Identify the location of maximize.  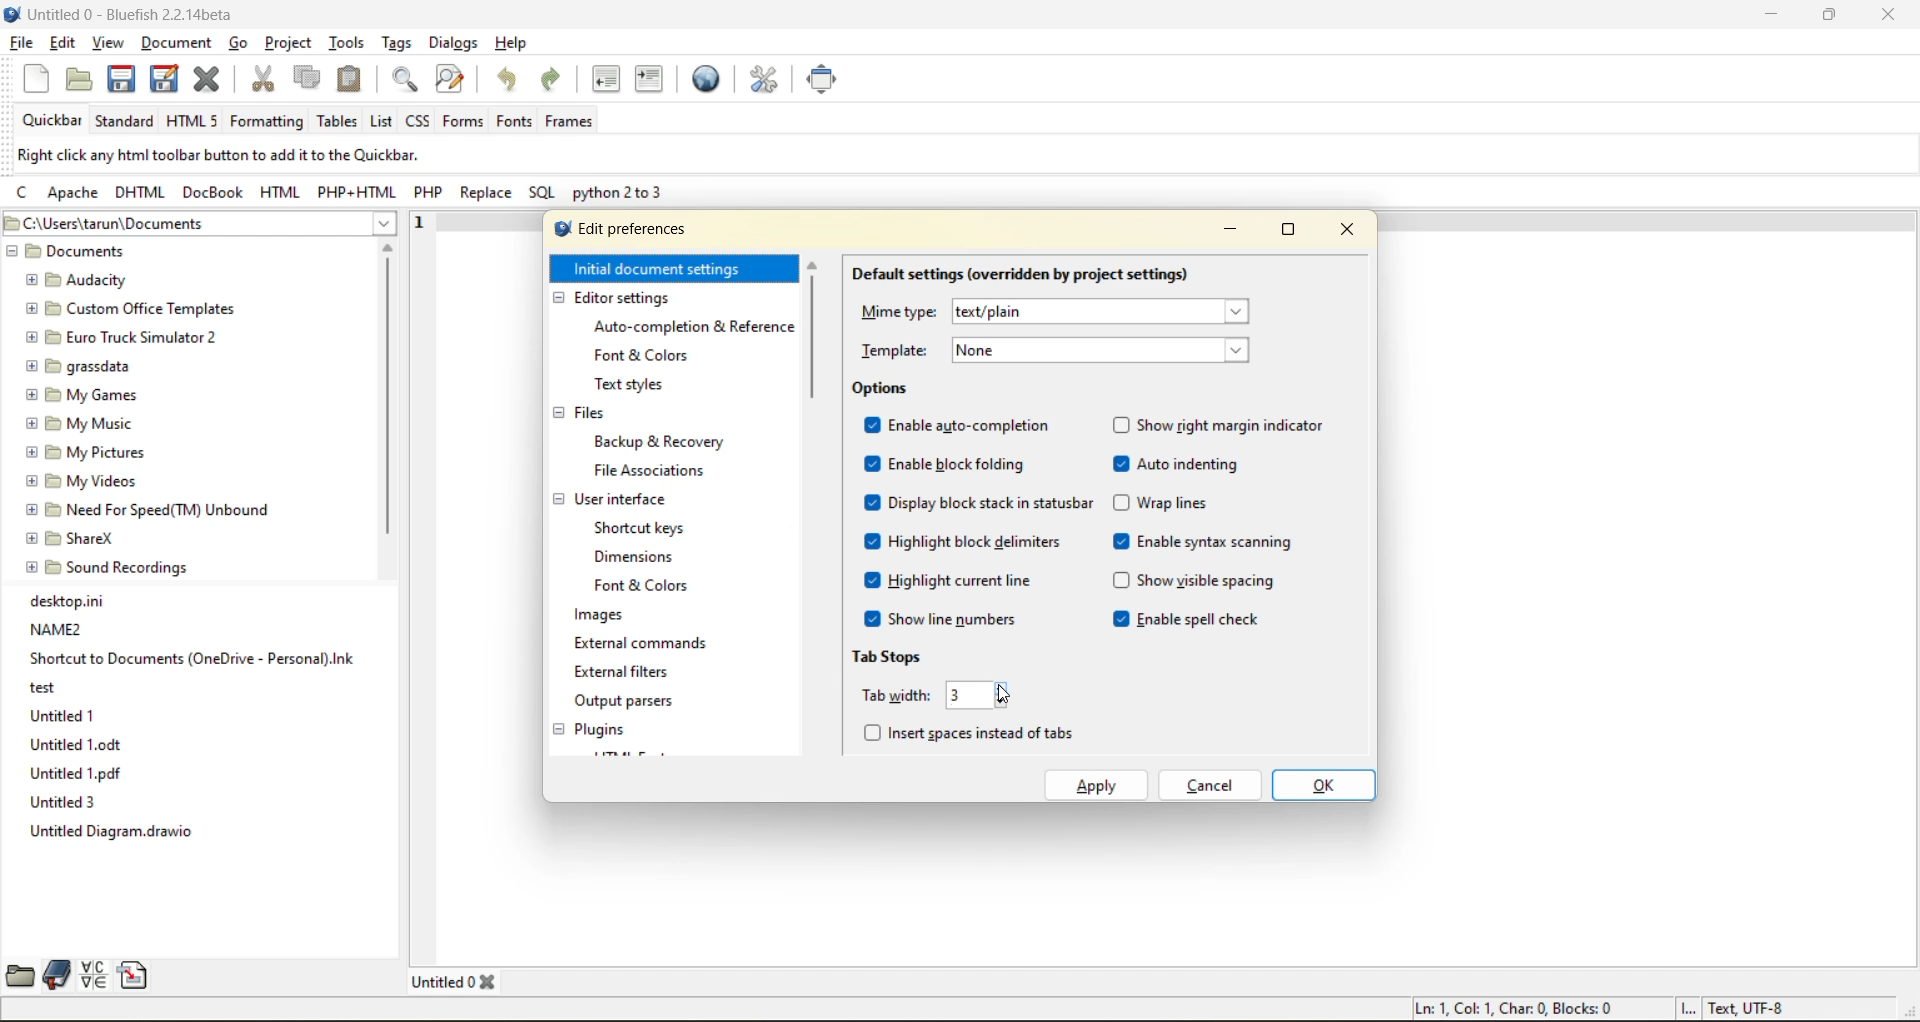
(1828, 18).